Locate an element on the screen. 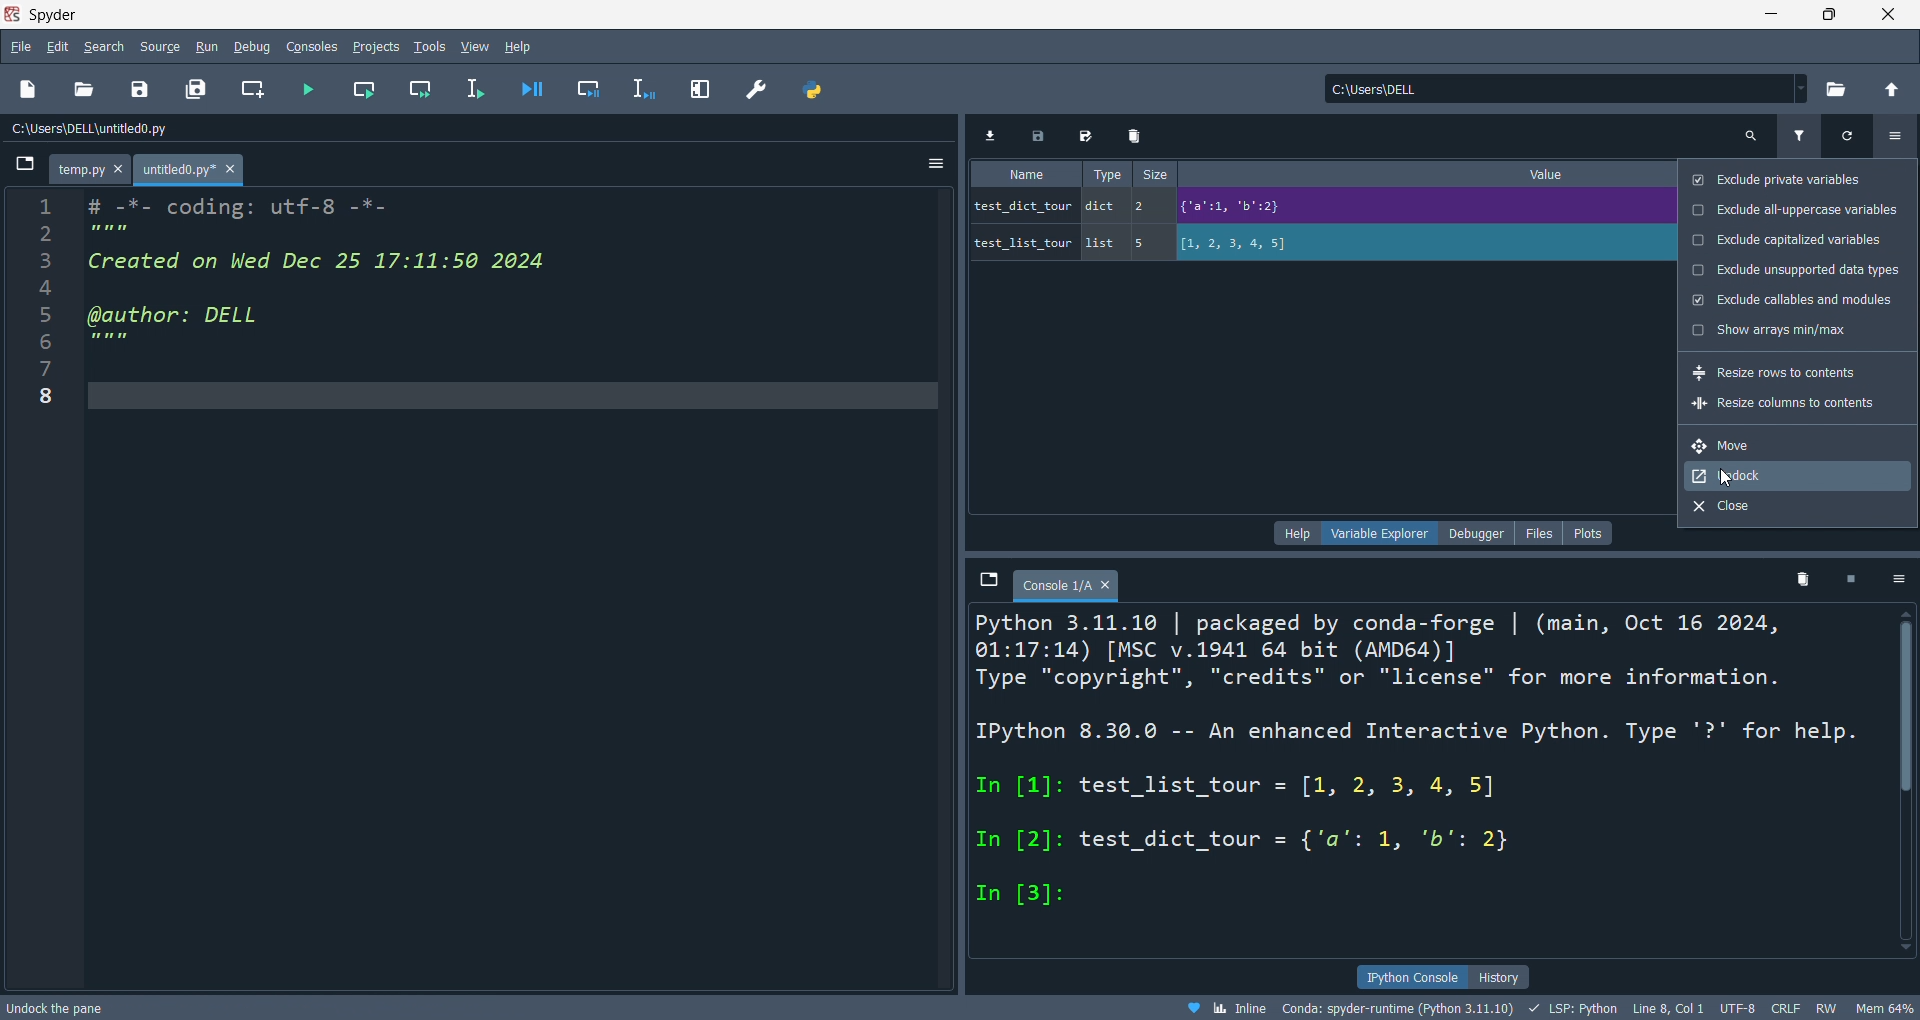  current directory: c:\users\dell is located at coordinates (1562, 90).